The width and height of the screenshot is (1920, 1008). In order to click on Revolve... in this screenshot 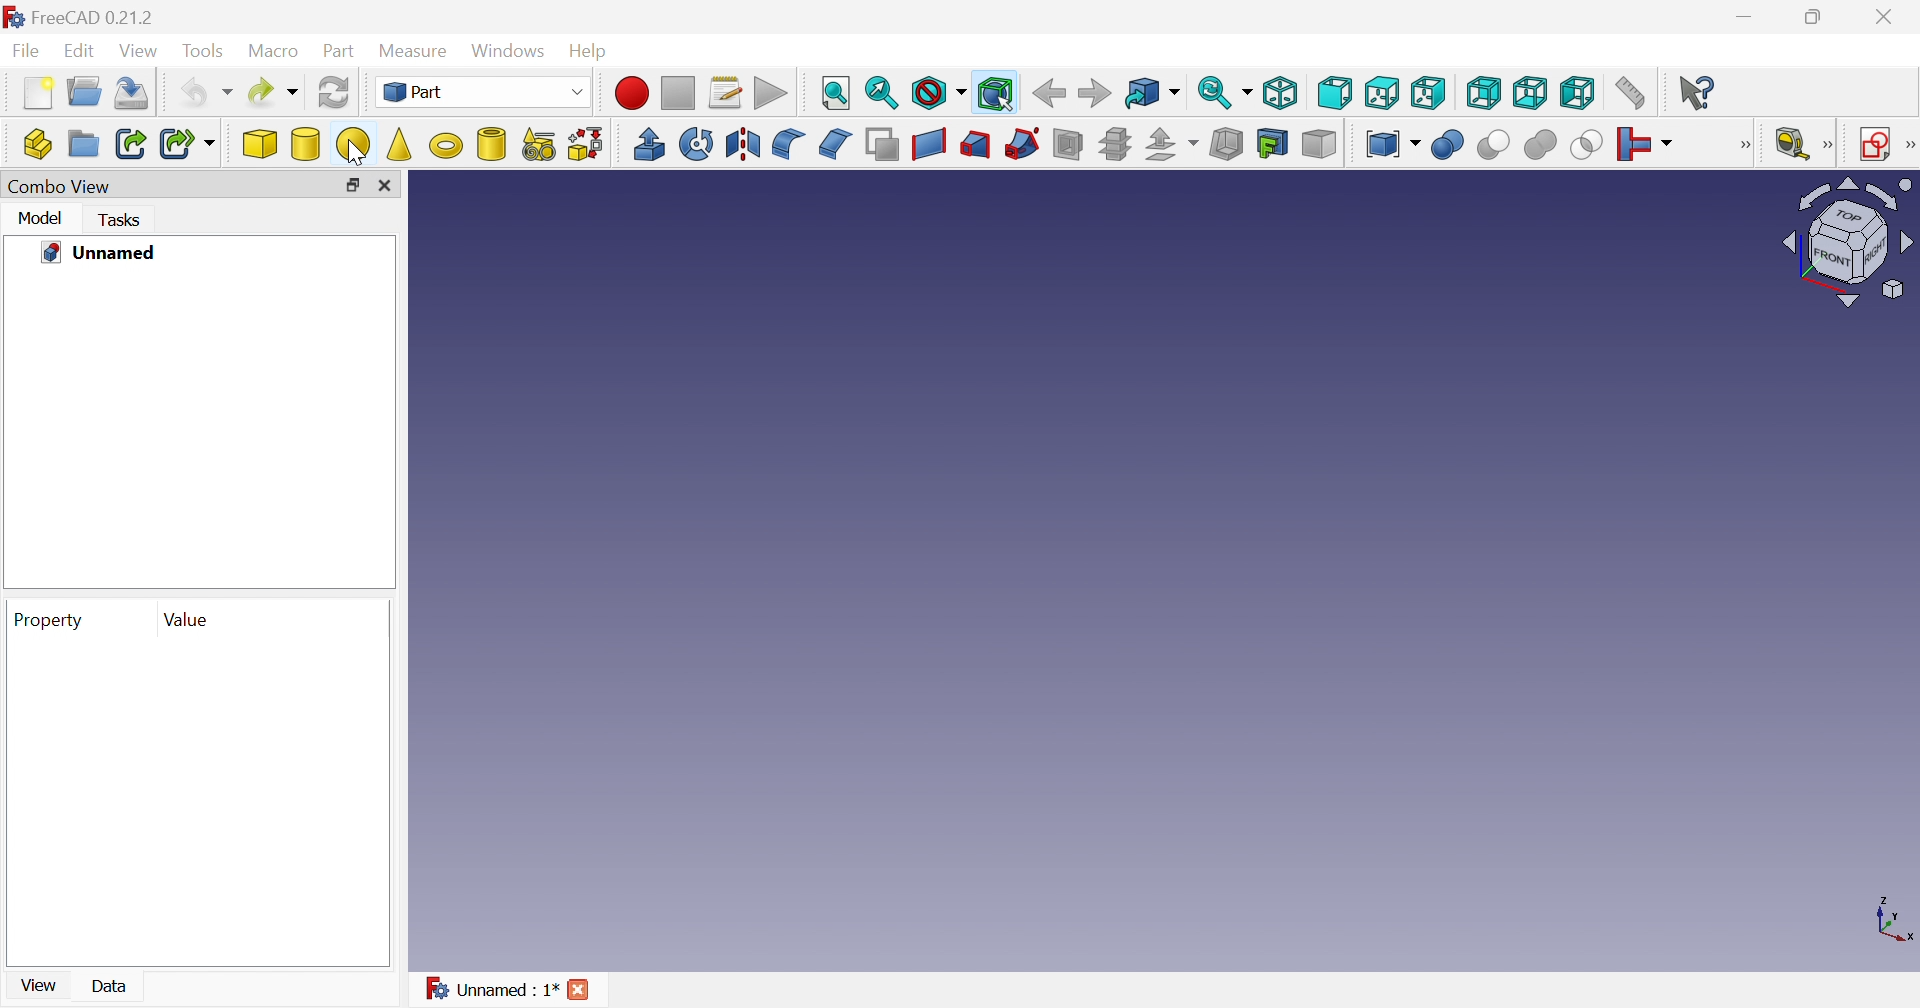, I will do `click(697, 143)`.